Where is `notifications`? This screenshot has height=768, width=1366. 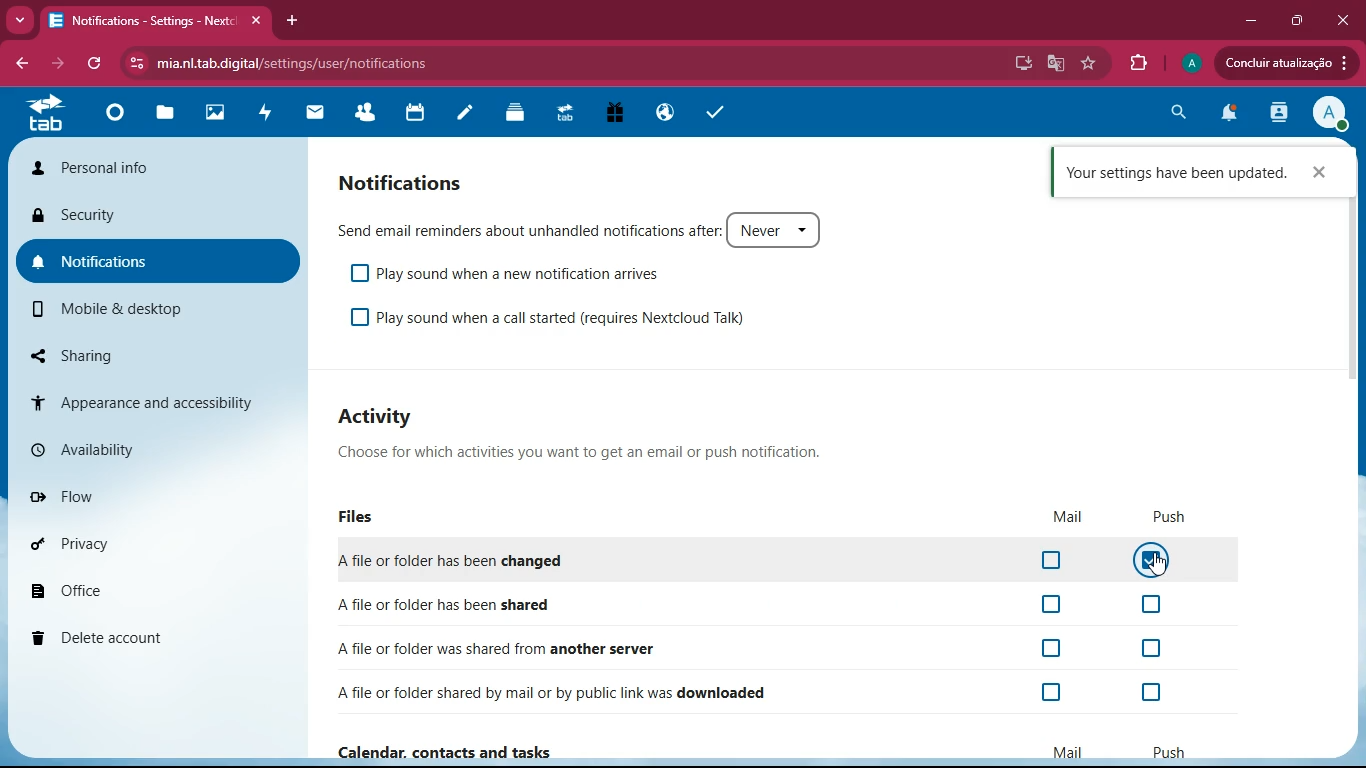 notifications is located at coordinates (1227, 114).